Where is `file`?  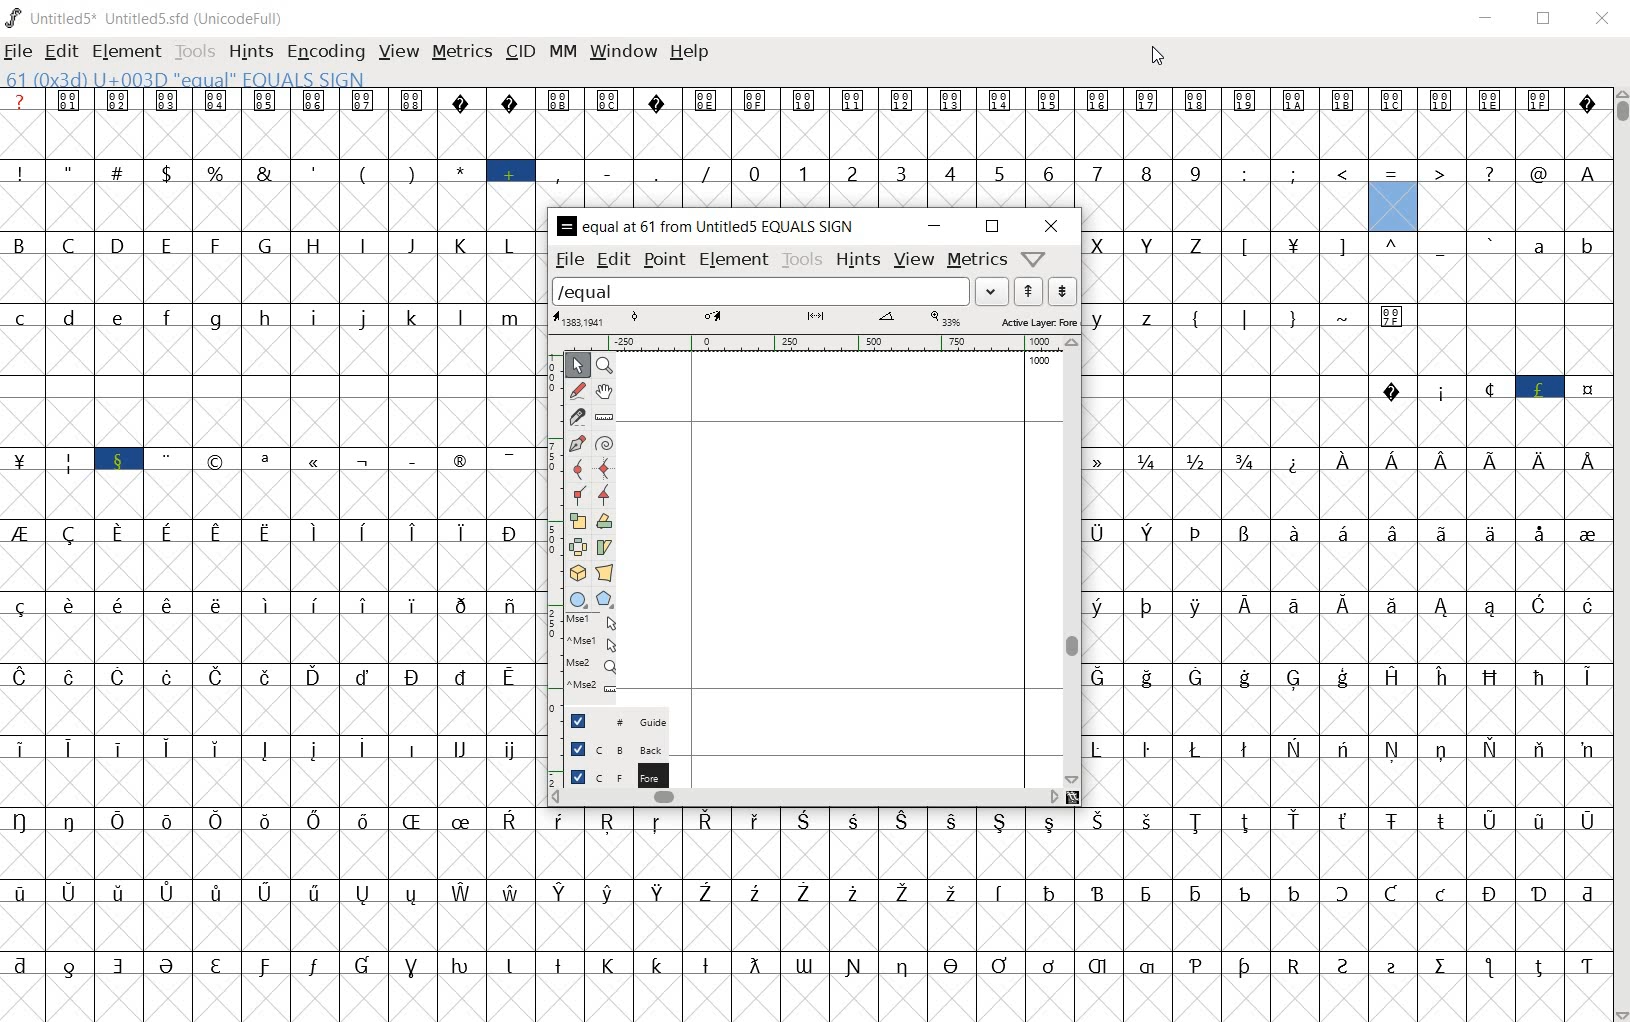 file is located at coordinates (17, 53).